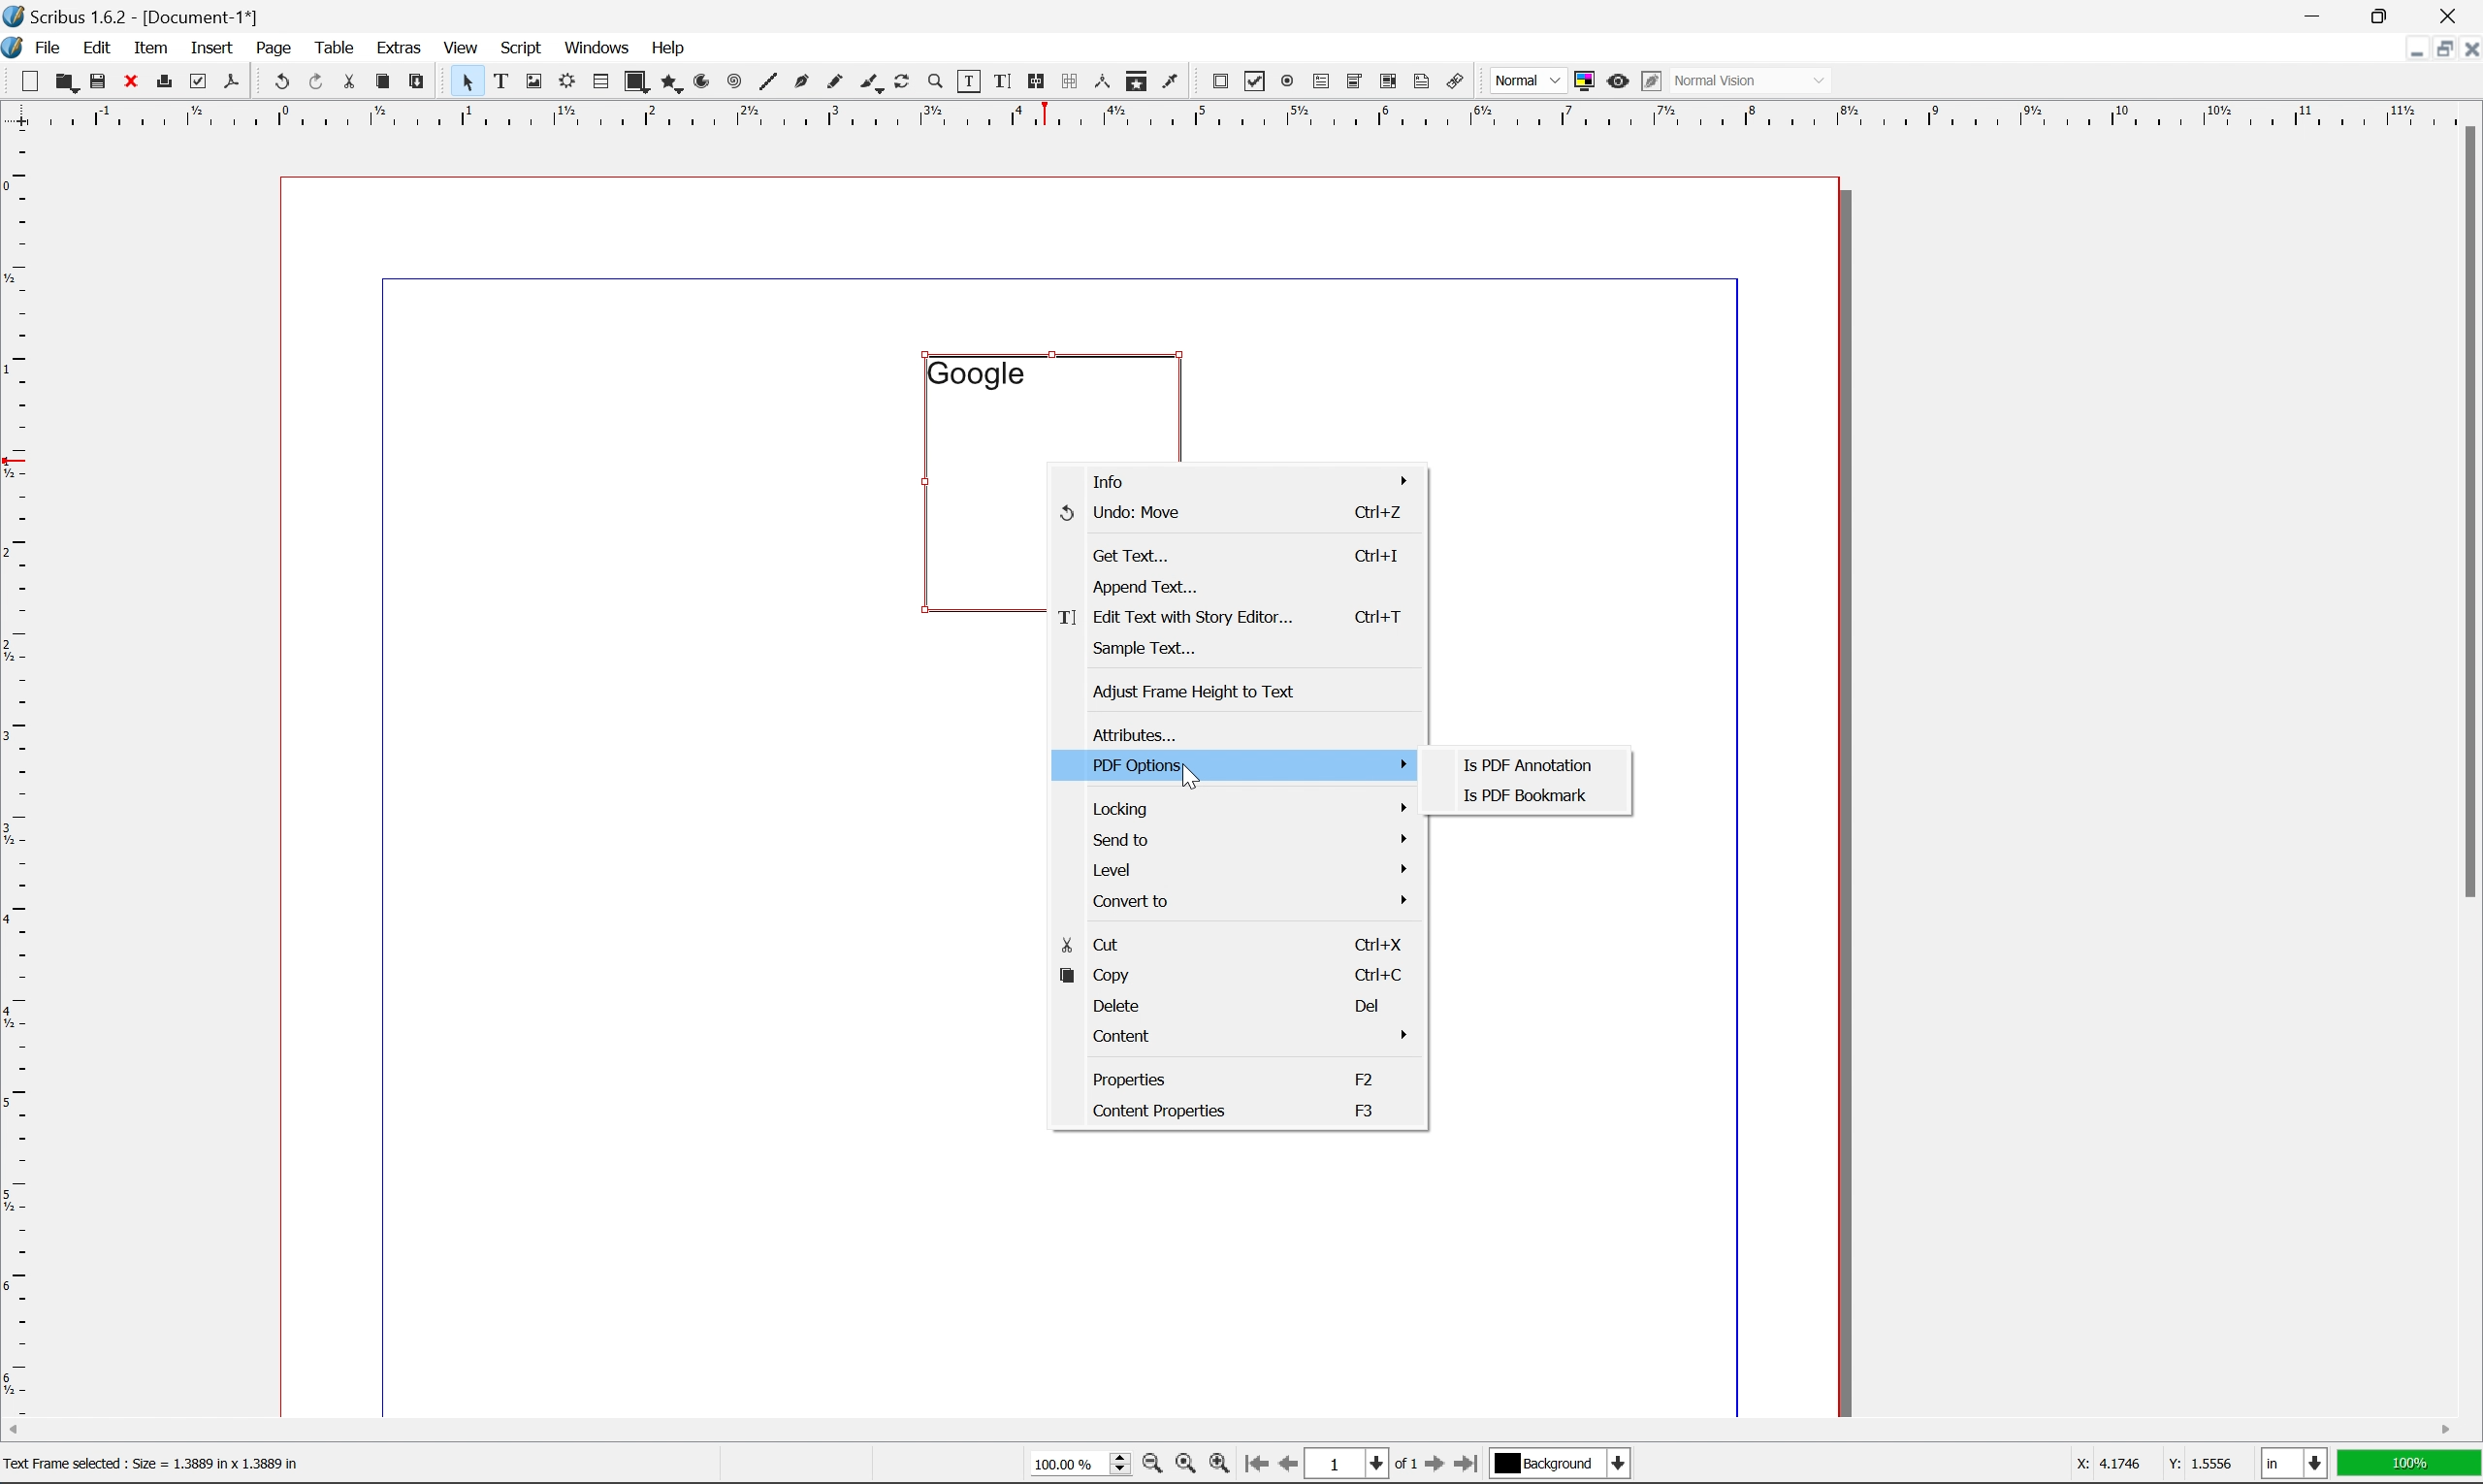 Image resolution: width=2483 pixels, height=1484 pixels. Describe the element at coordinates (1318, 83) in the screenshot. I see `pdf text field` at that location.